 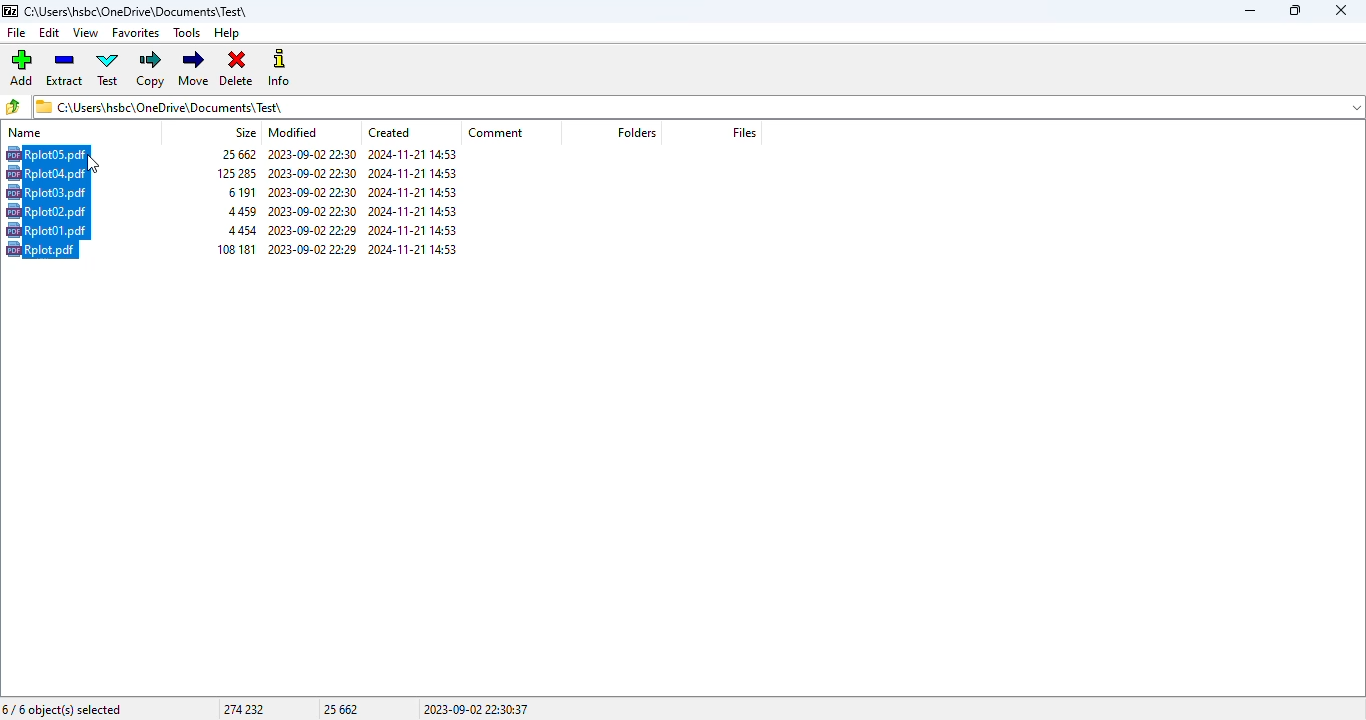 What do you see at coordinates (22, 67) in the screenshot?
I see `add` at bounding box center [22, 67].